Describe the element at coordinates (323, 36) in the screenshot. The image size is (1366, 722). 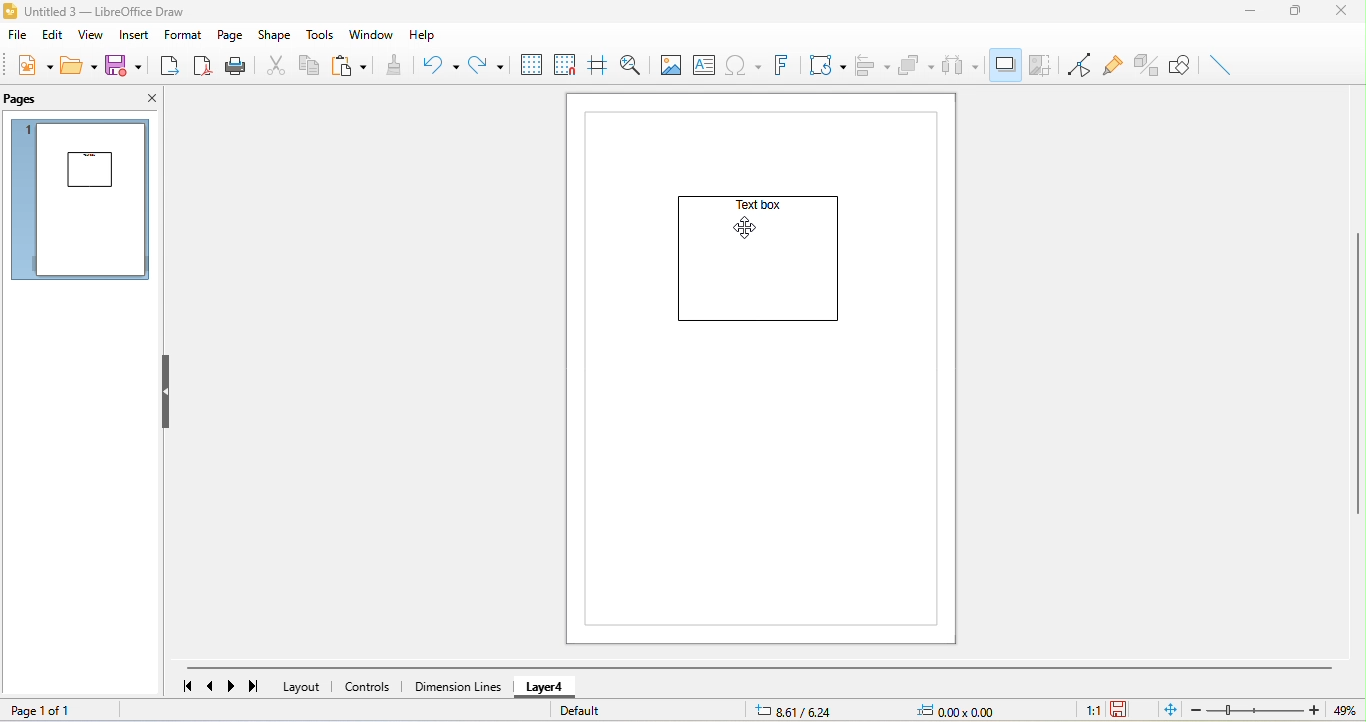
I see `tools` at that location.